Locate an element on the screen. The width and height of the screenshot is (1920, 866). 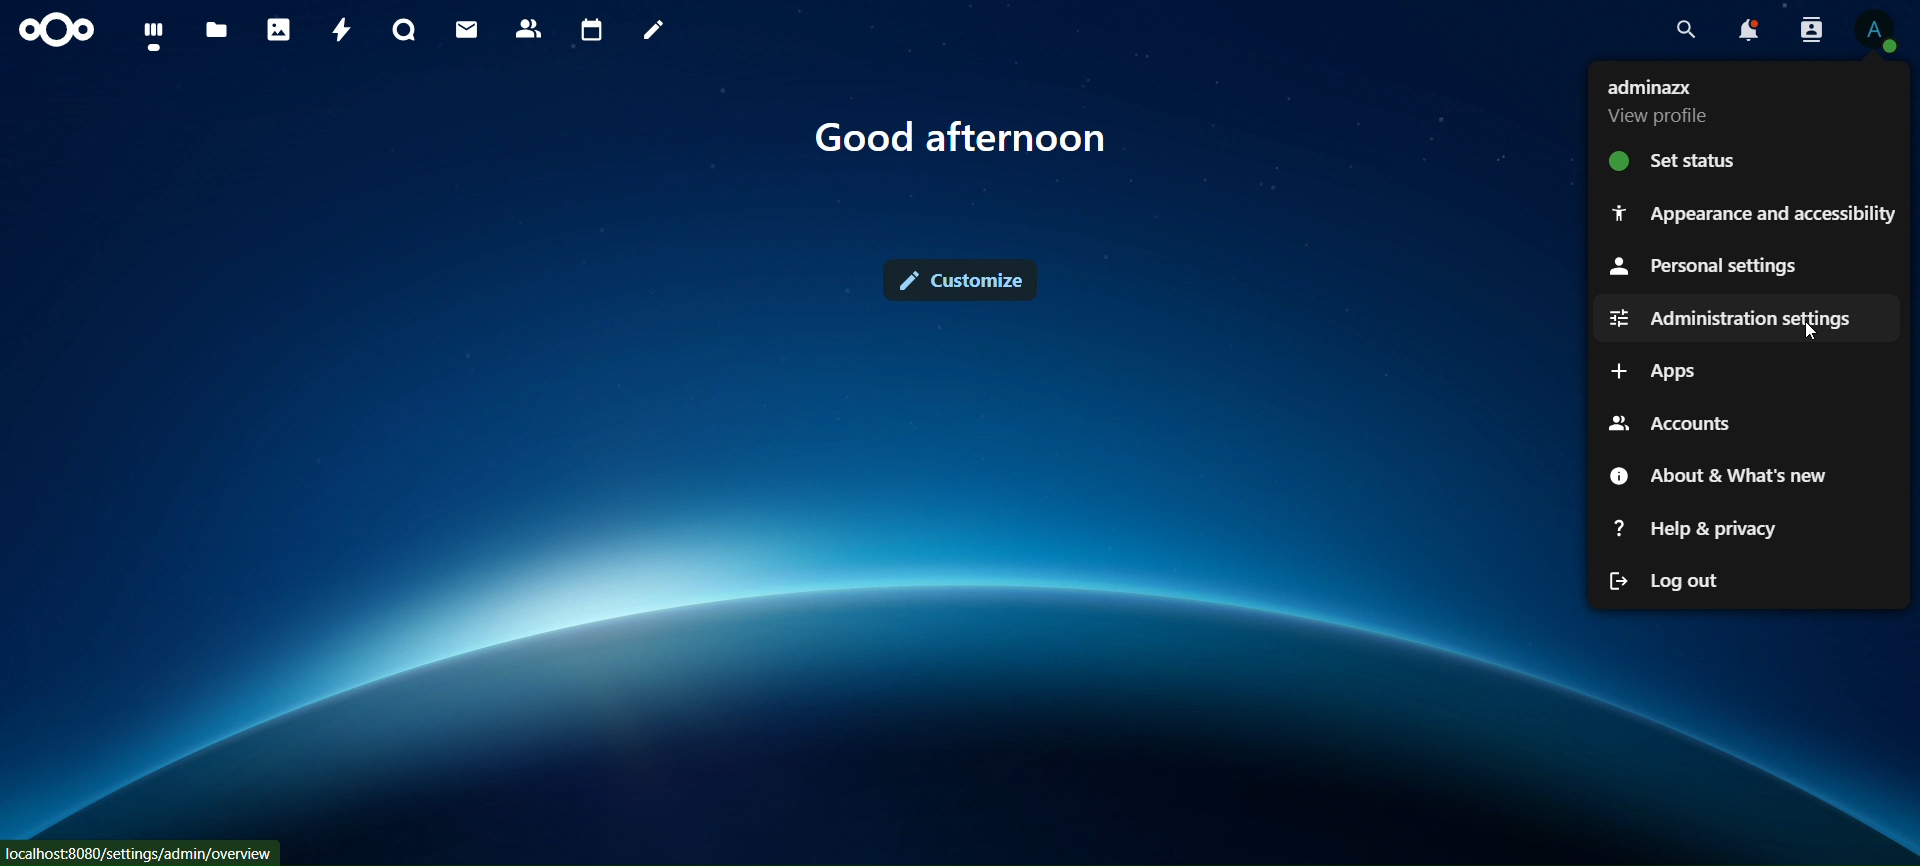
customize is located at coordinates (964, 283).